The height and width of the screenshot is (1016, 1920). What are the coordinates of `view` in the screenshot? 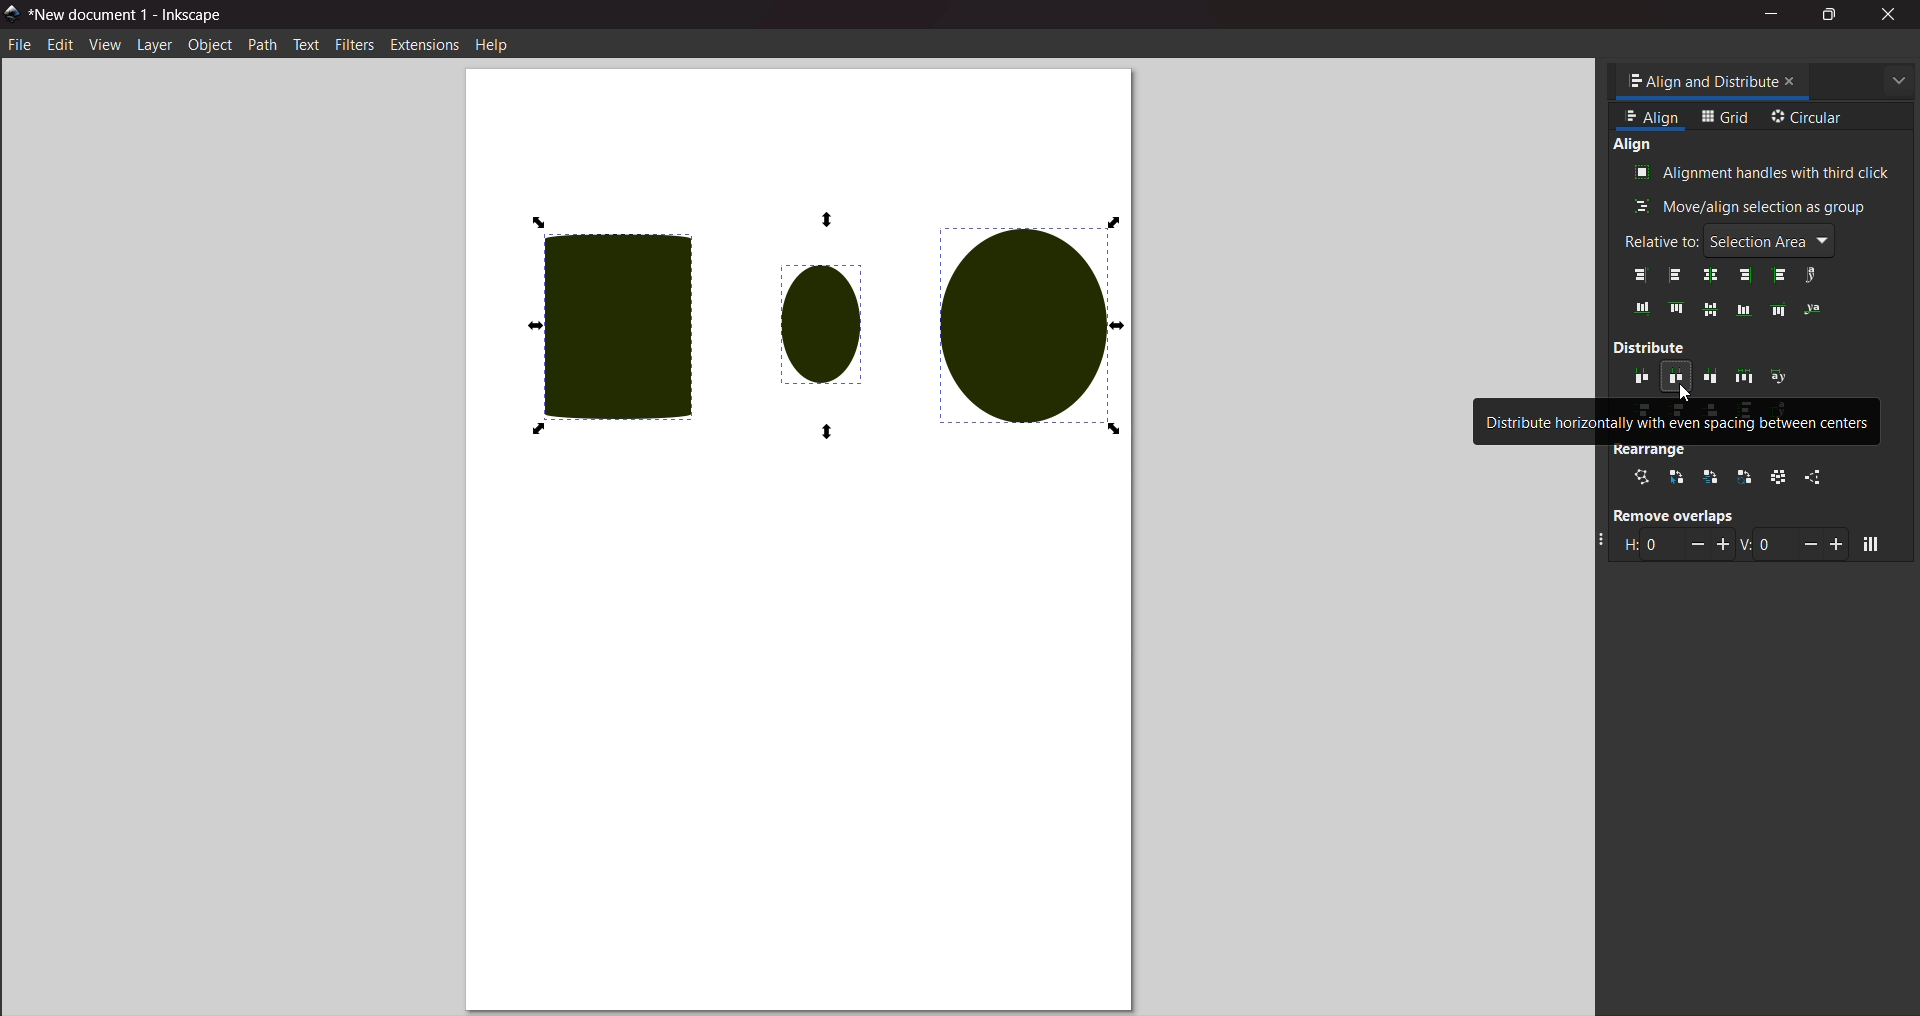 It's located at (104, 46).